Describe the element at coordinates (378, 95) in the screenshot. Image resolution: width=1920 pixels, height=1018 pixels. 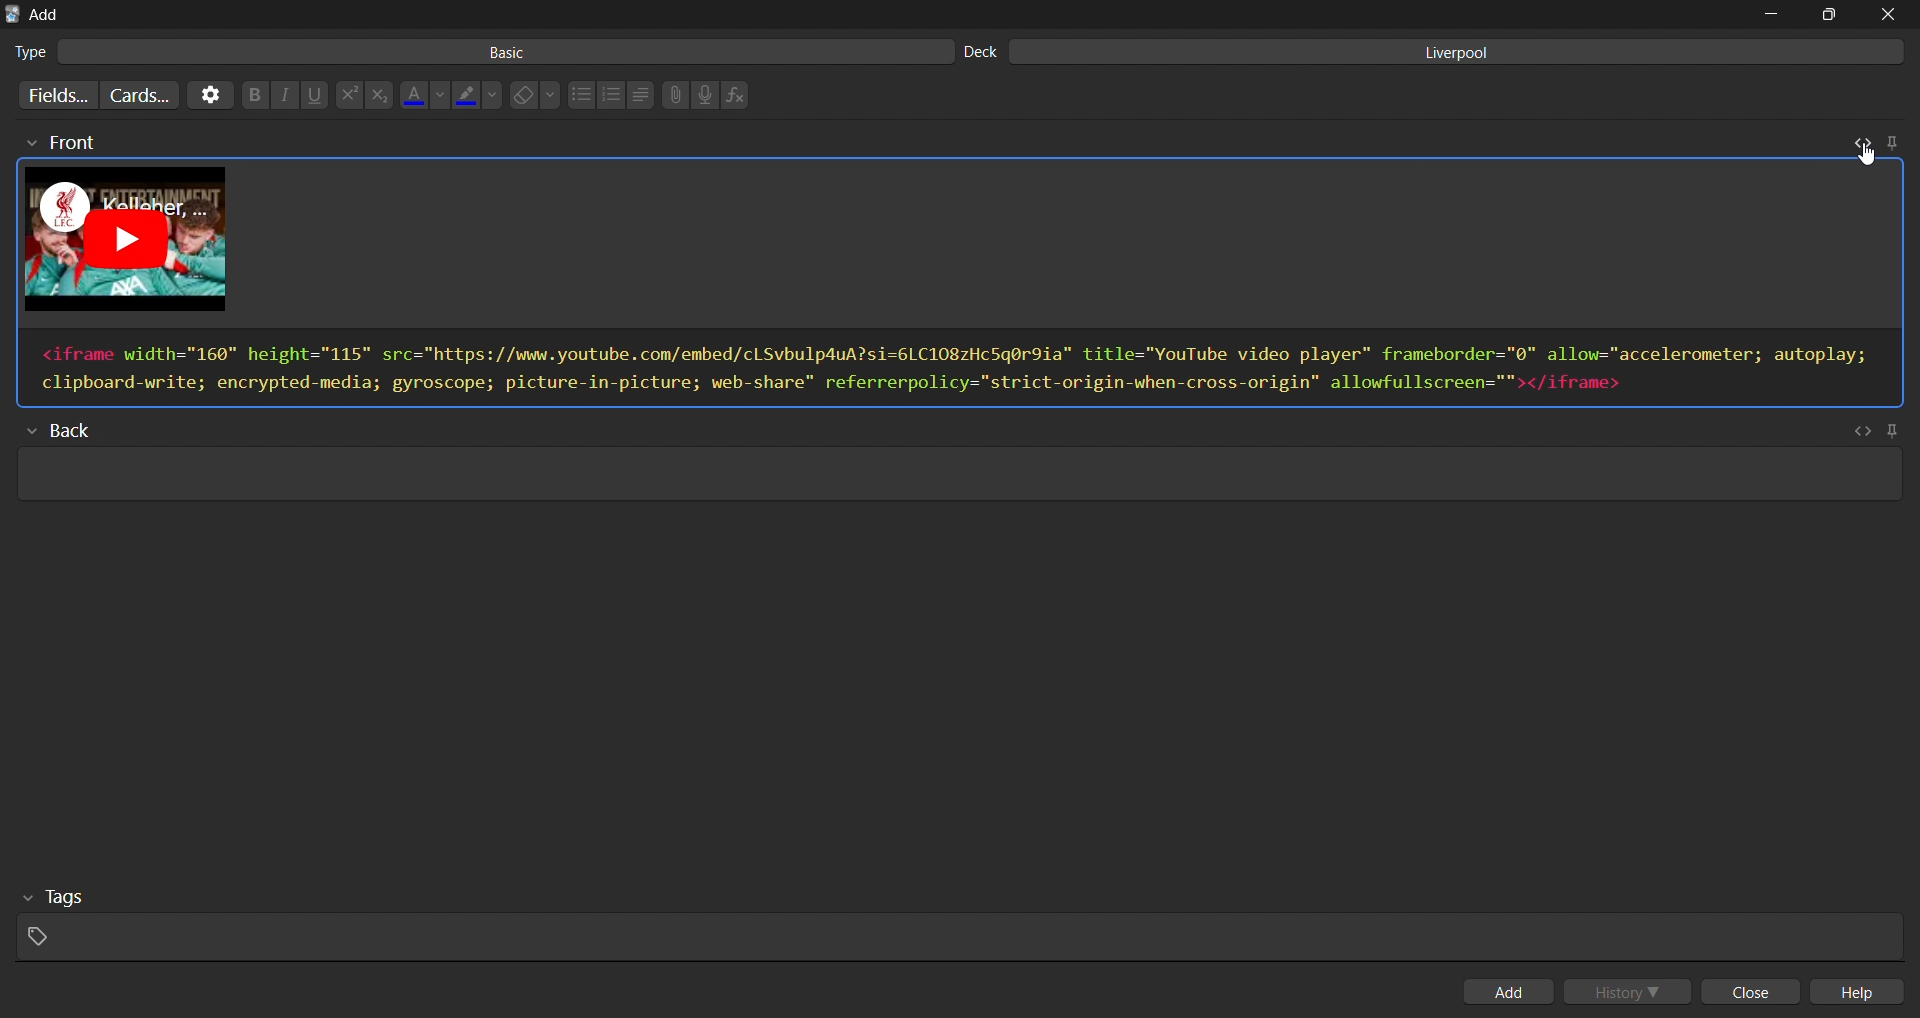
I see `subscript` at that location.